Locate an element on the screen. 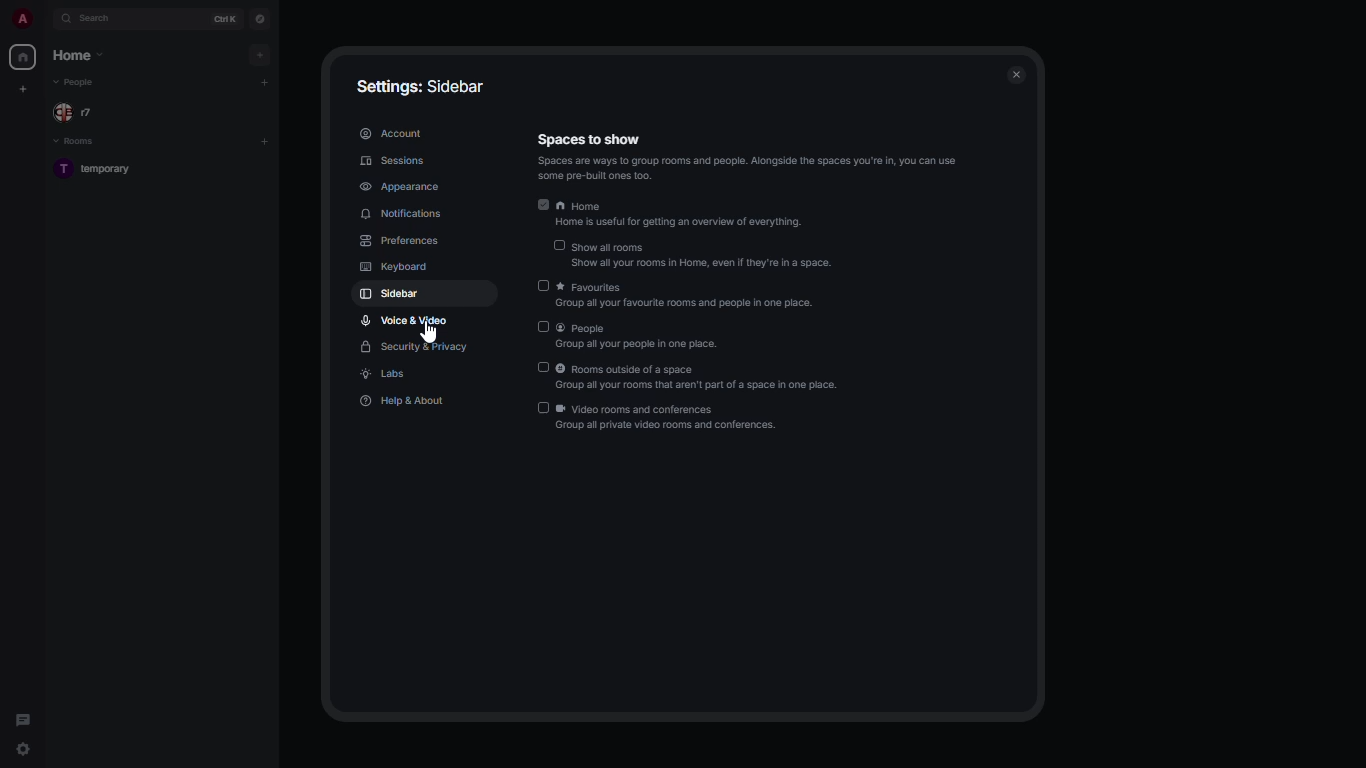  threads is located at coordinates (23, 716).